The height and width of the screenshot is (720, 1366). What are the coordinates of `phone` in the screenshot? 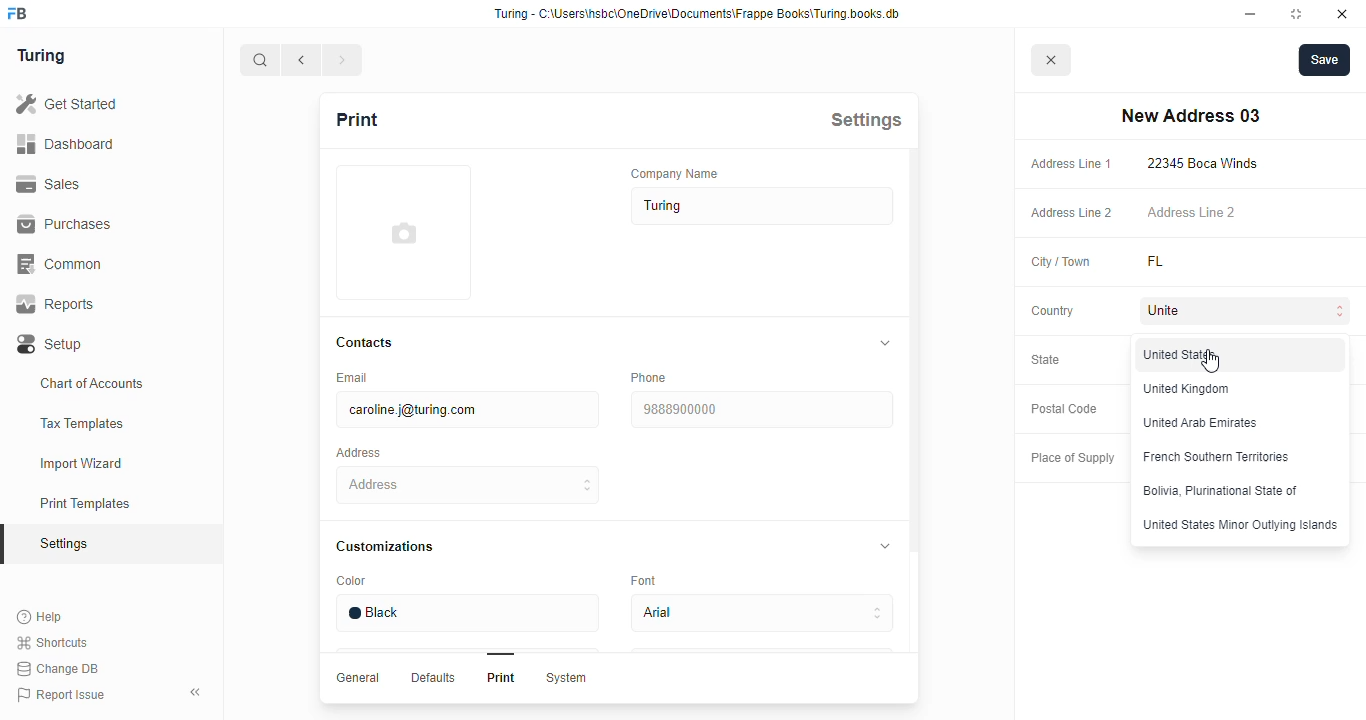 It's located at (648, 377).